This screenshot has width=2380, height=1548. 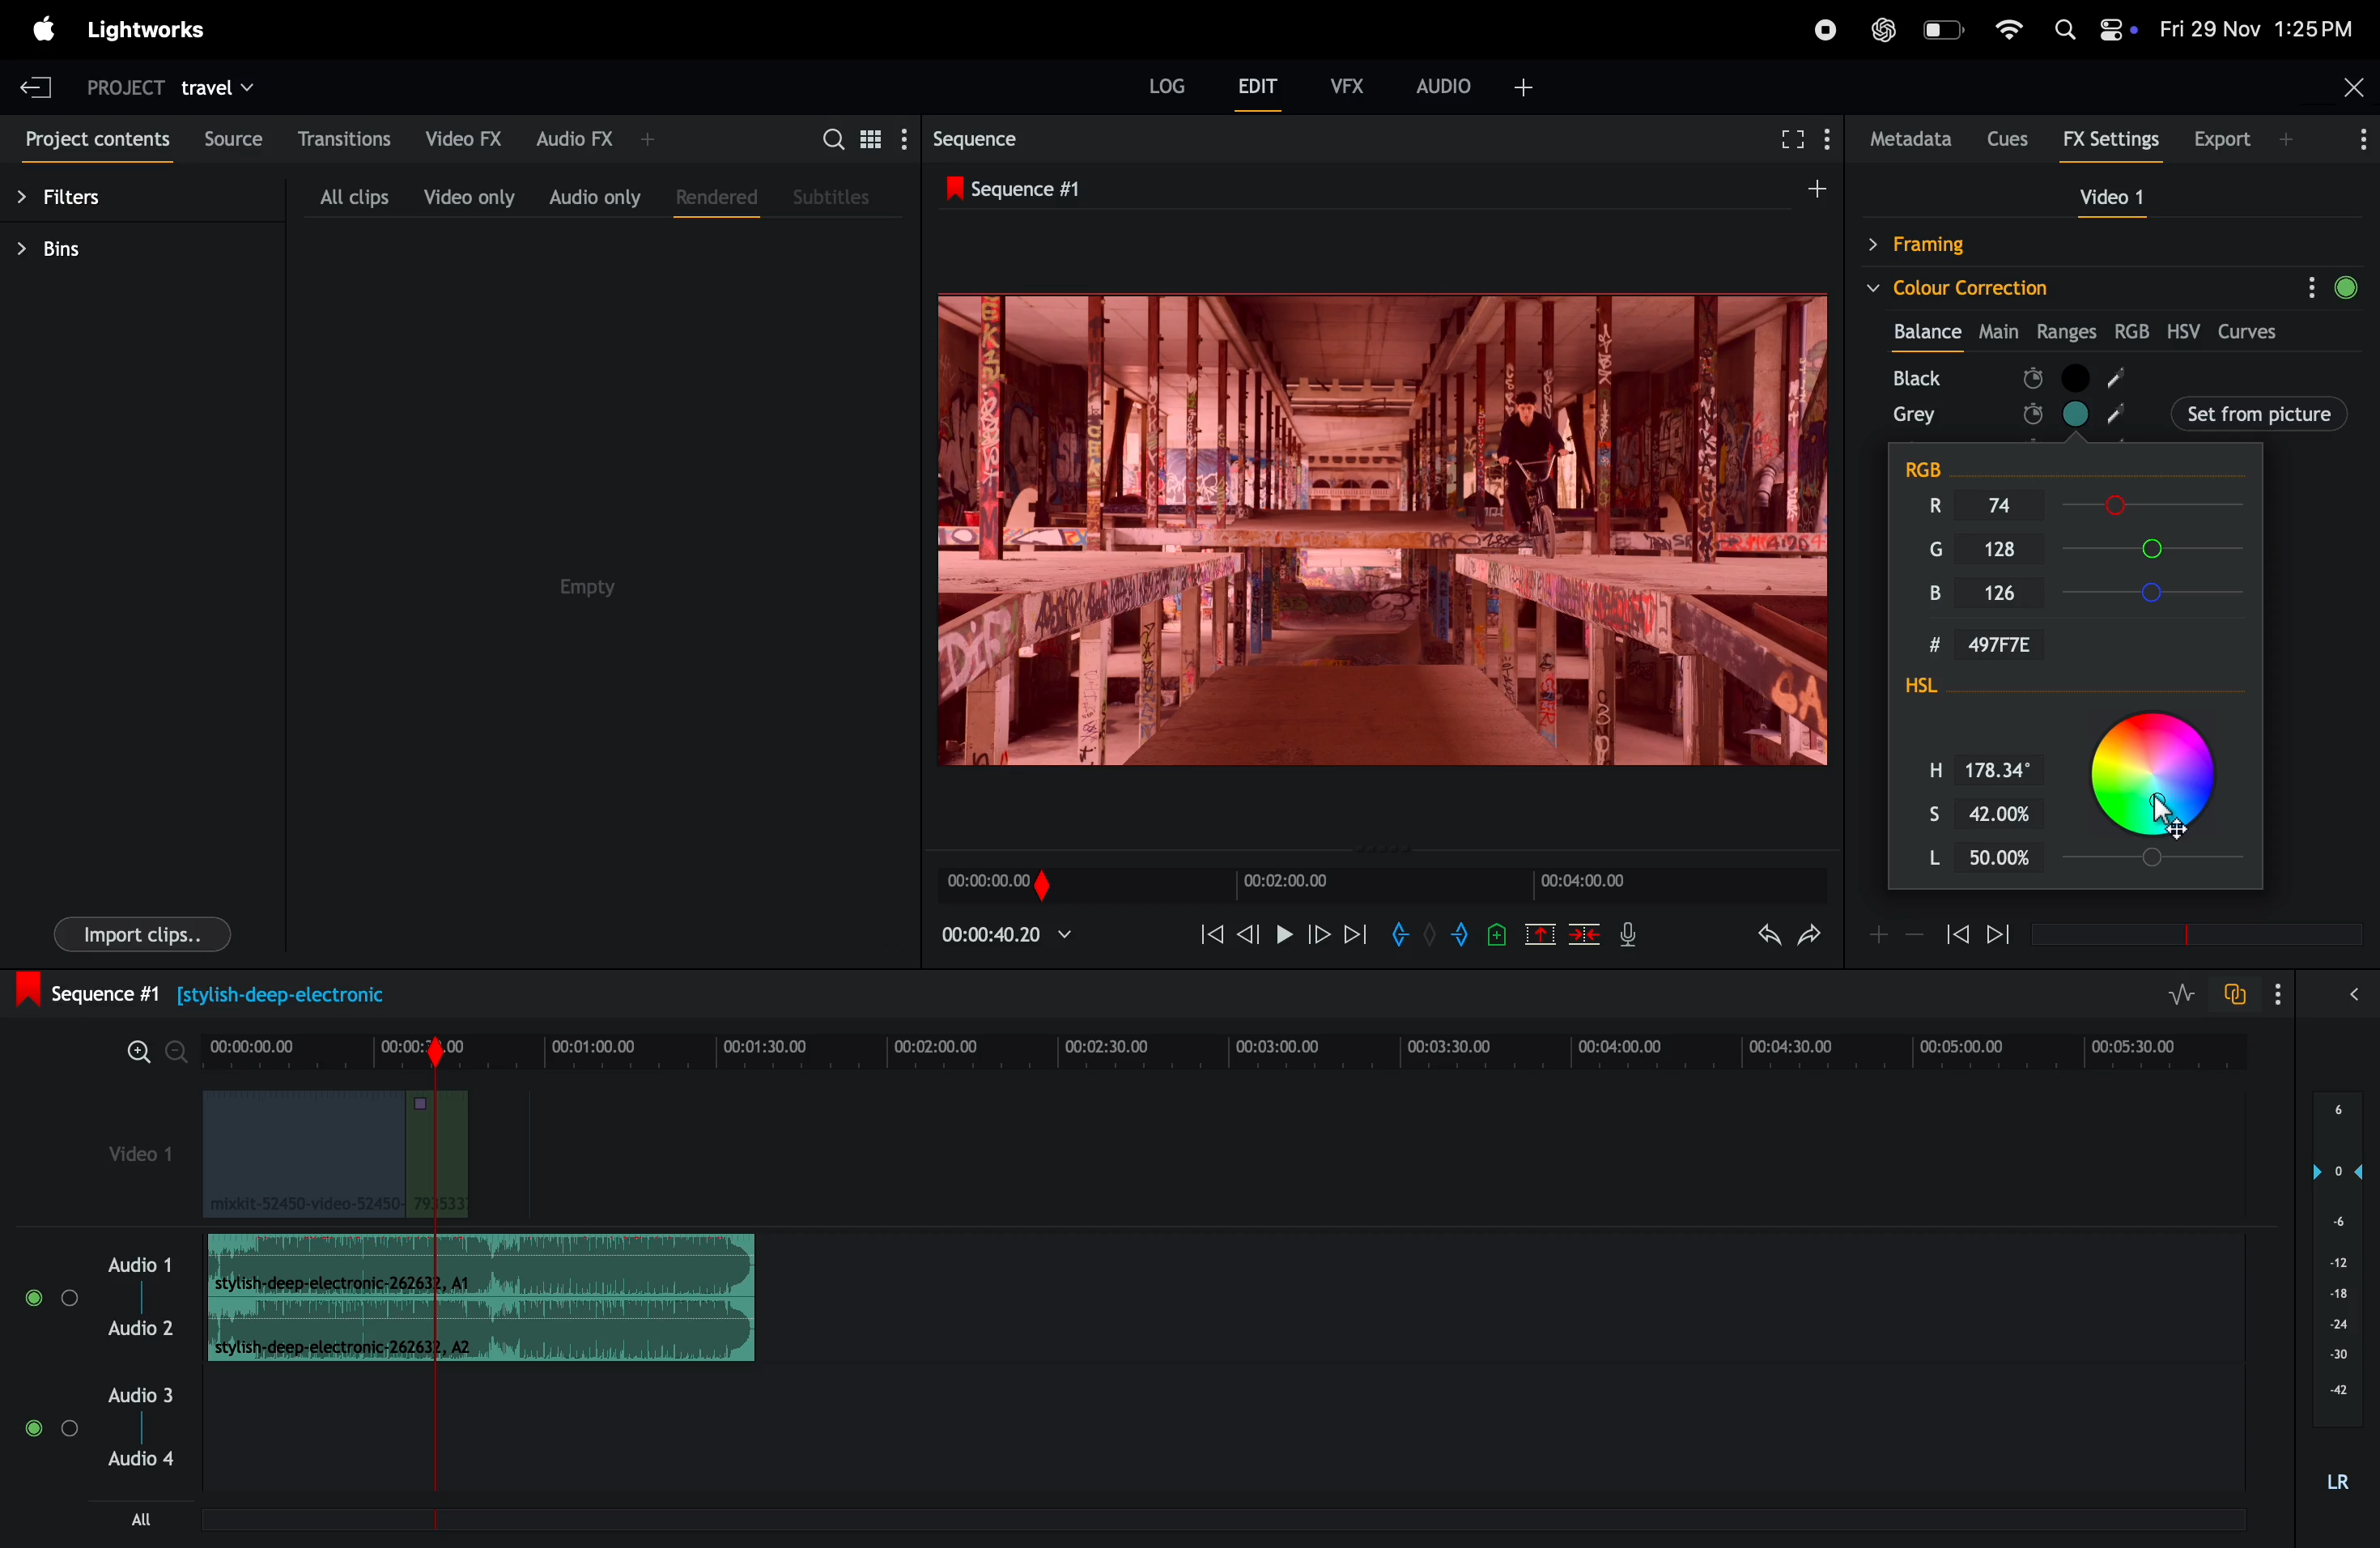 I want to click on previous frame, so click(x=1253, y=932).